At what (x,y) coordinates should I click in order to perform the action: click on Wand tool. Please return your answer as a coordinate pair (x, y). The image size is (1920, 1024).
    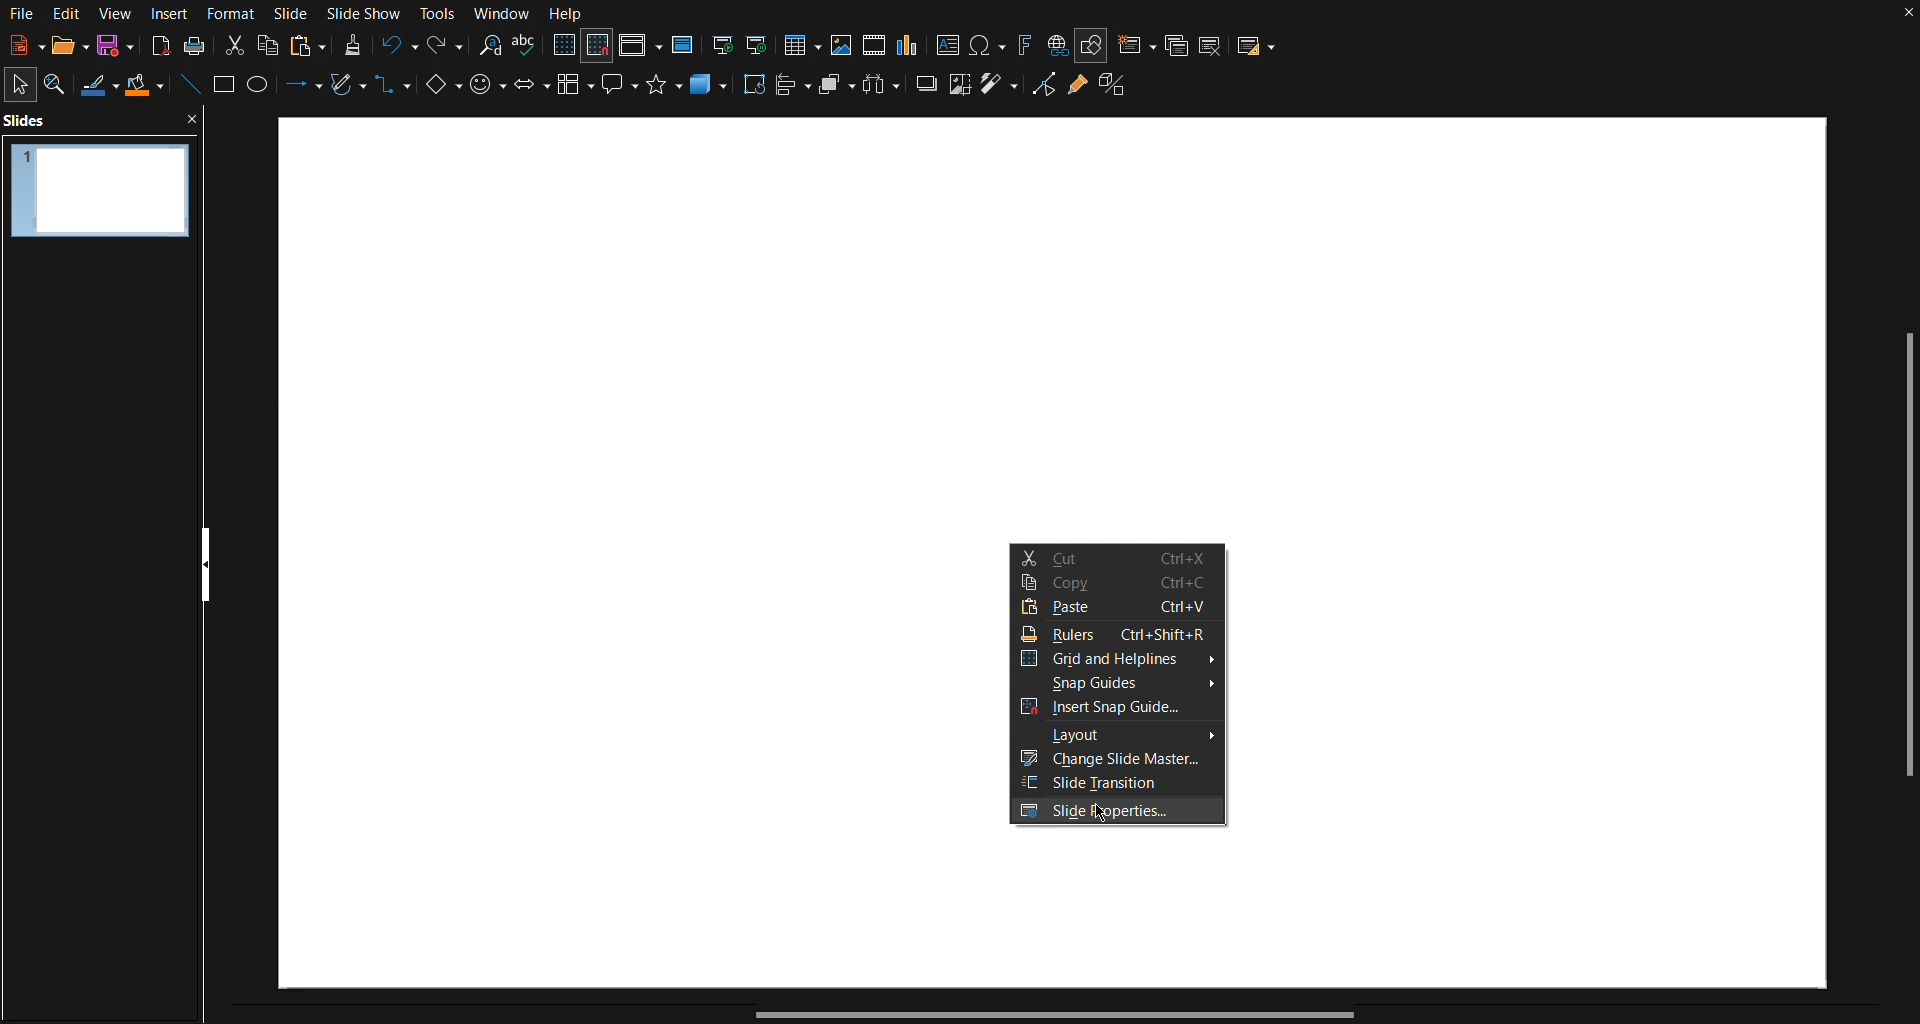
    Looking at the image, I should click on (1000, 92).